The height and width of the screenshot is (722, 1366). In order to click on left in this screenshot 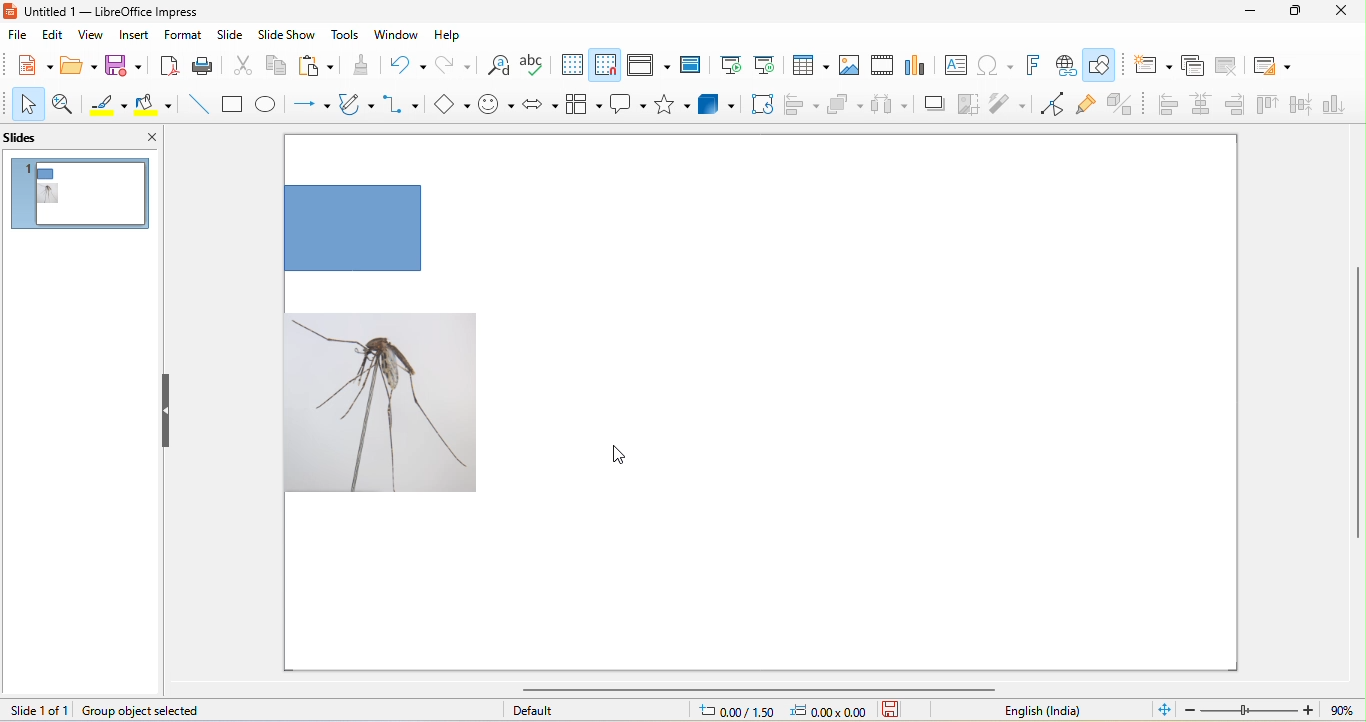, I will do `click(1167, 106)`.